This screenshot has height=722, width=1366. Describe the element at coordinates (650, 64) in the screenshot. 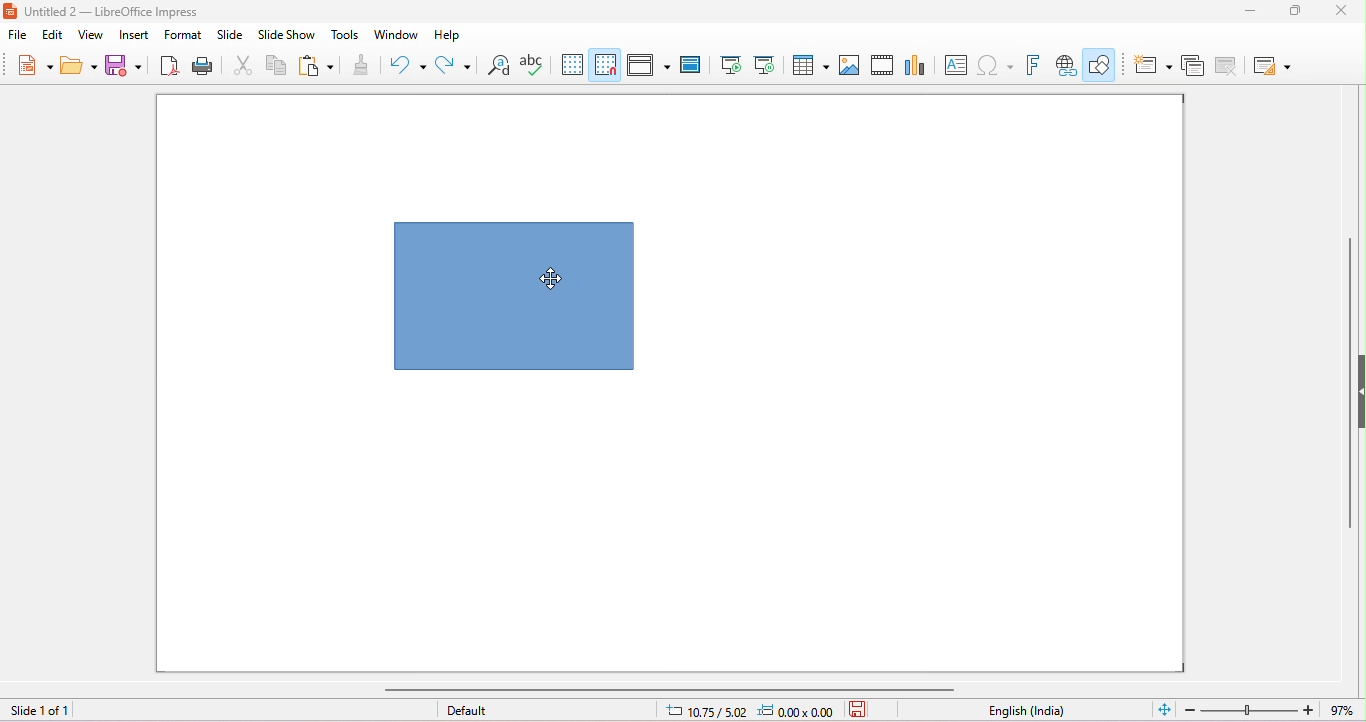

I see `display views` at that location.